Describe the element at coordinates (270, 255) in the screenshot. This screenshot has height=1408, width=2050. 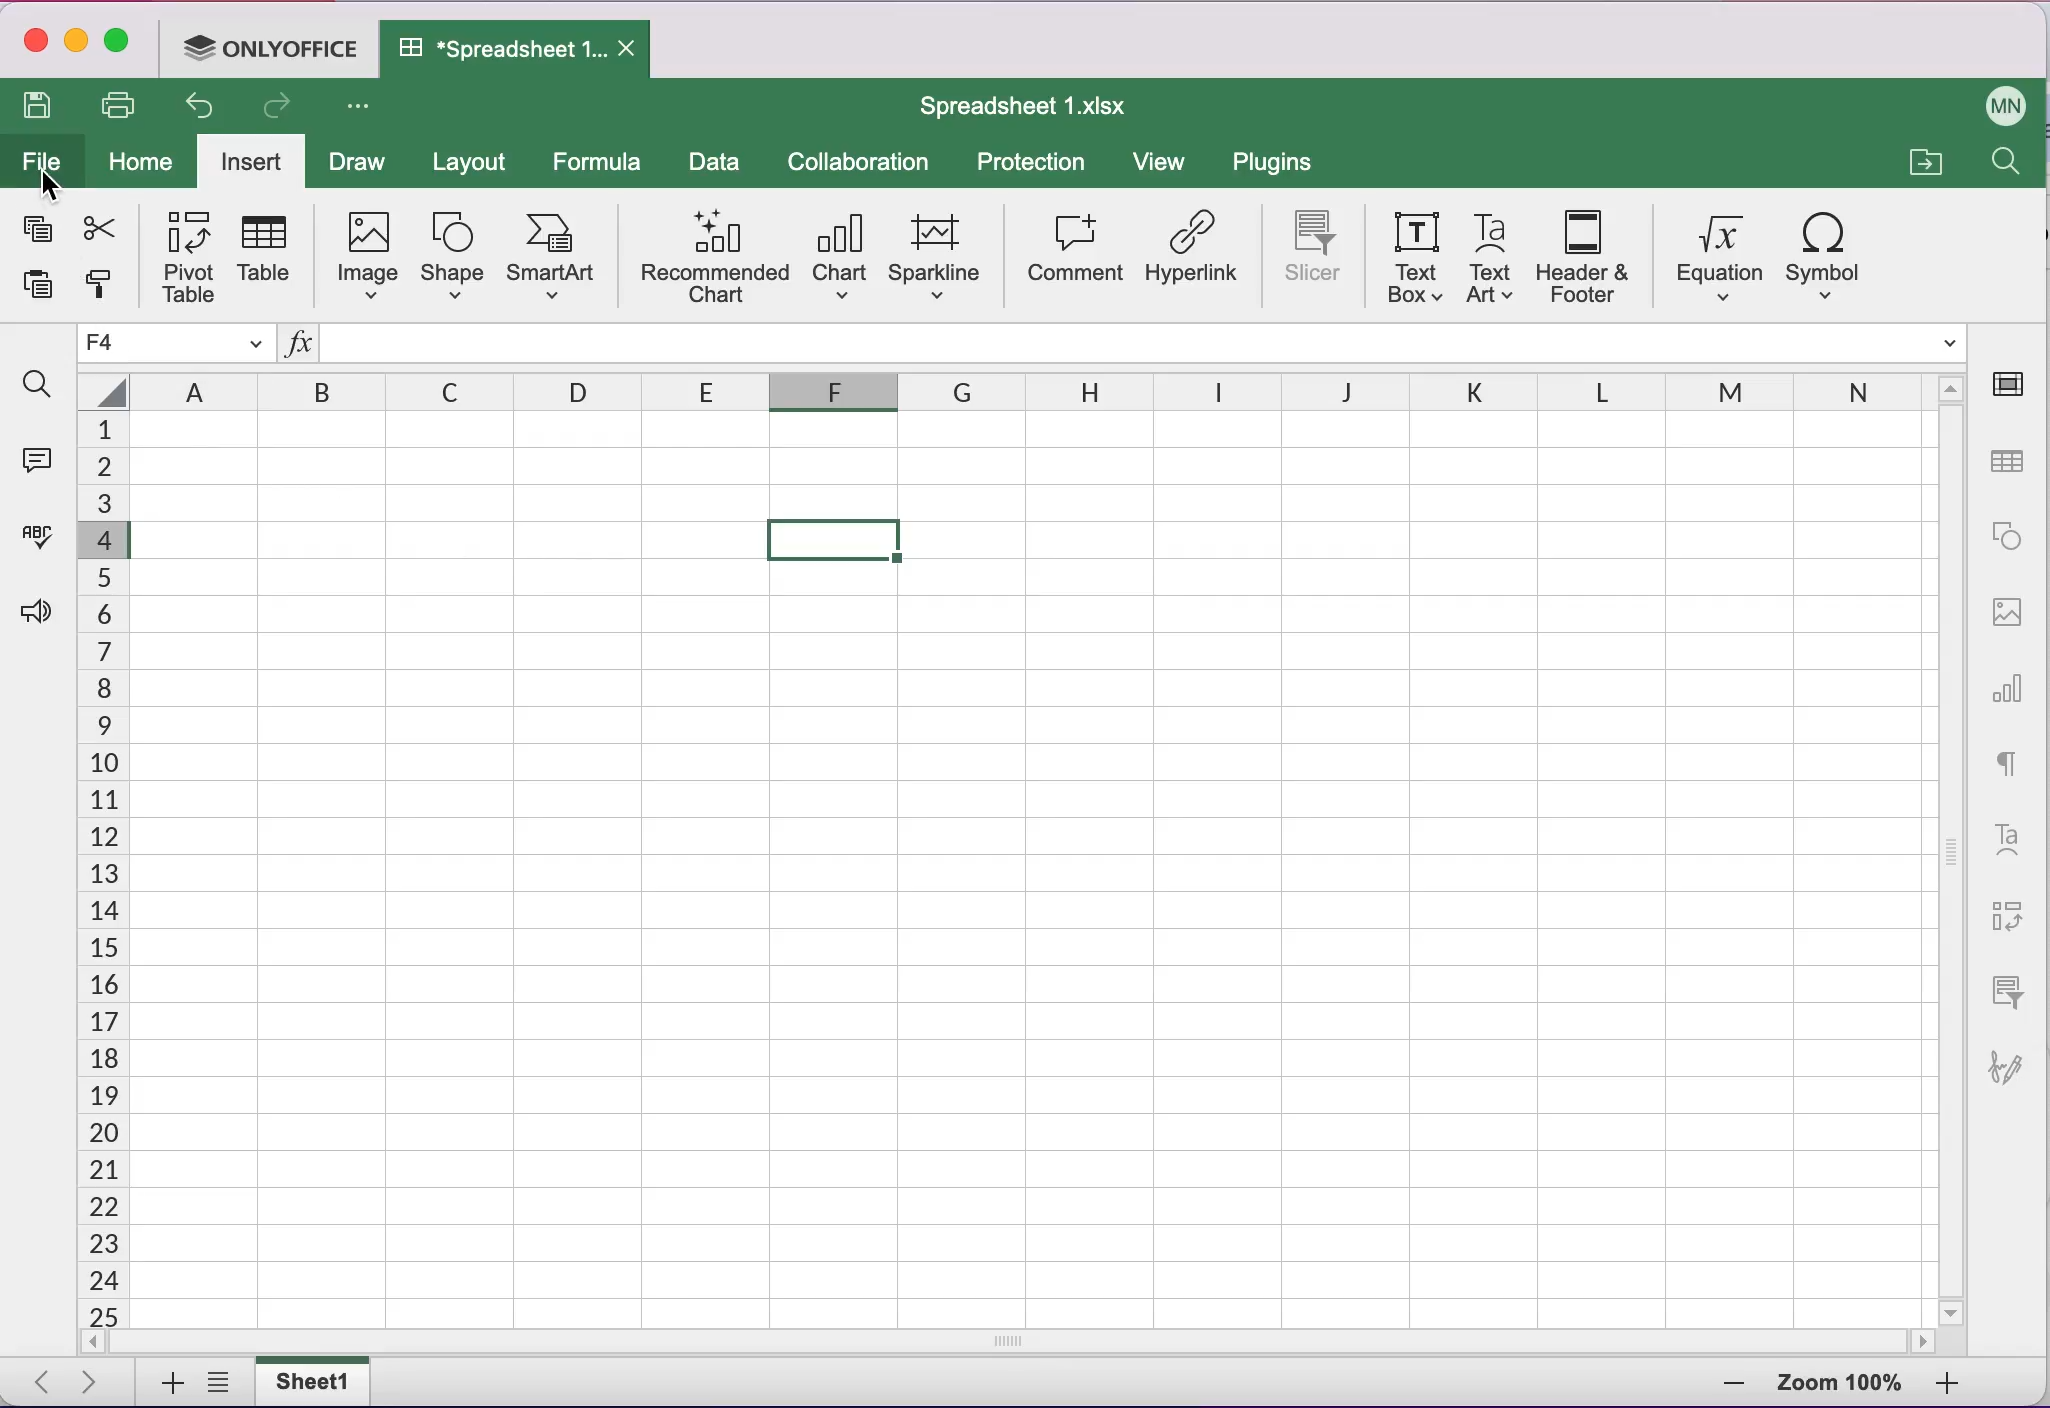
I see `table` at that location.